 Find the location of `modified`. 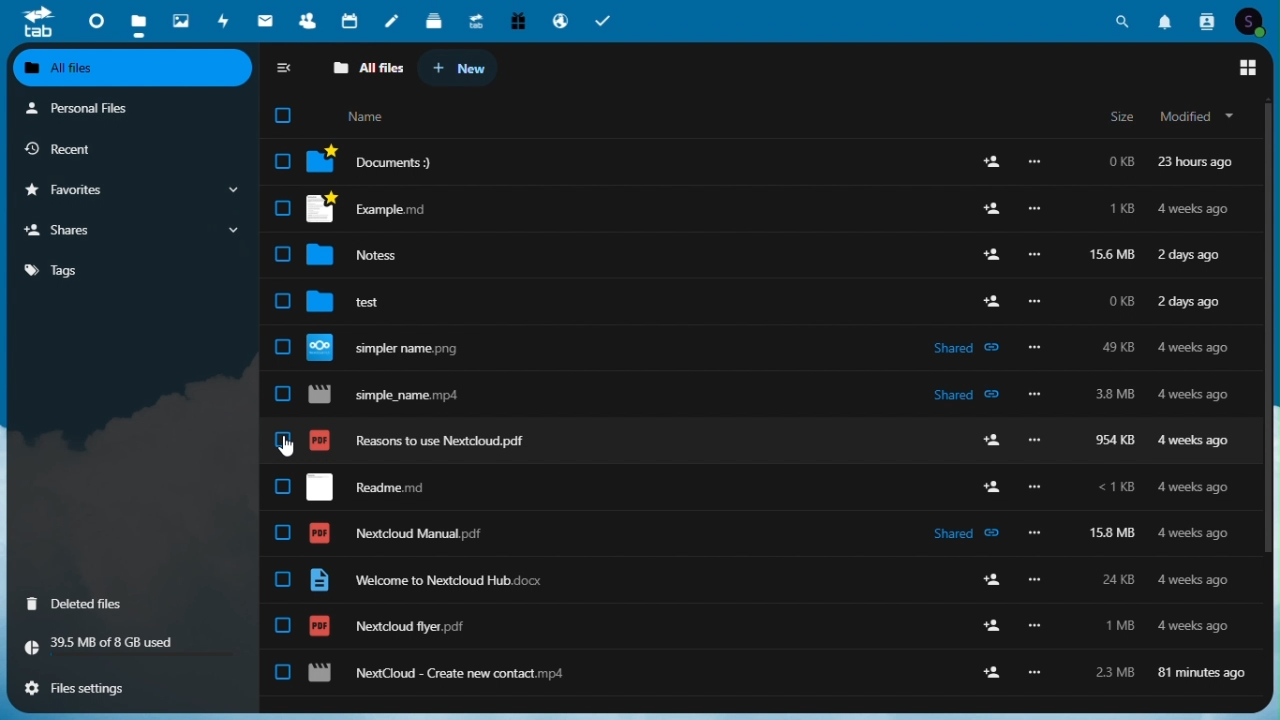

modified is located at coordinates (1200, 116).